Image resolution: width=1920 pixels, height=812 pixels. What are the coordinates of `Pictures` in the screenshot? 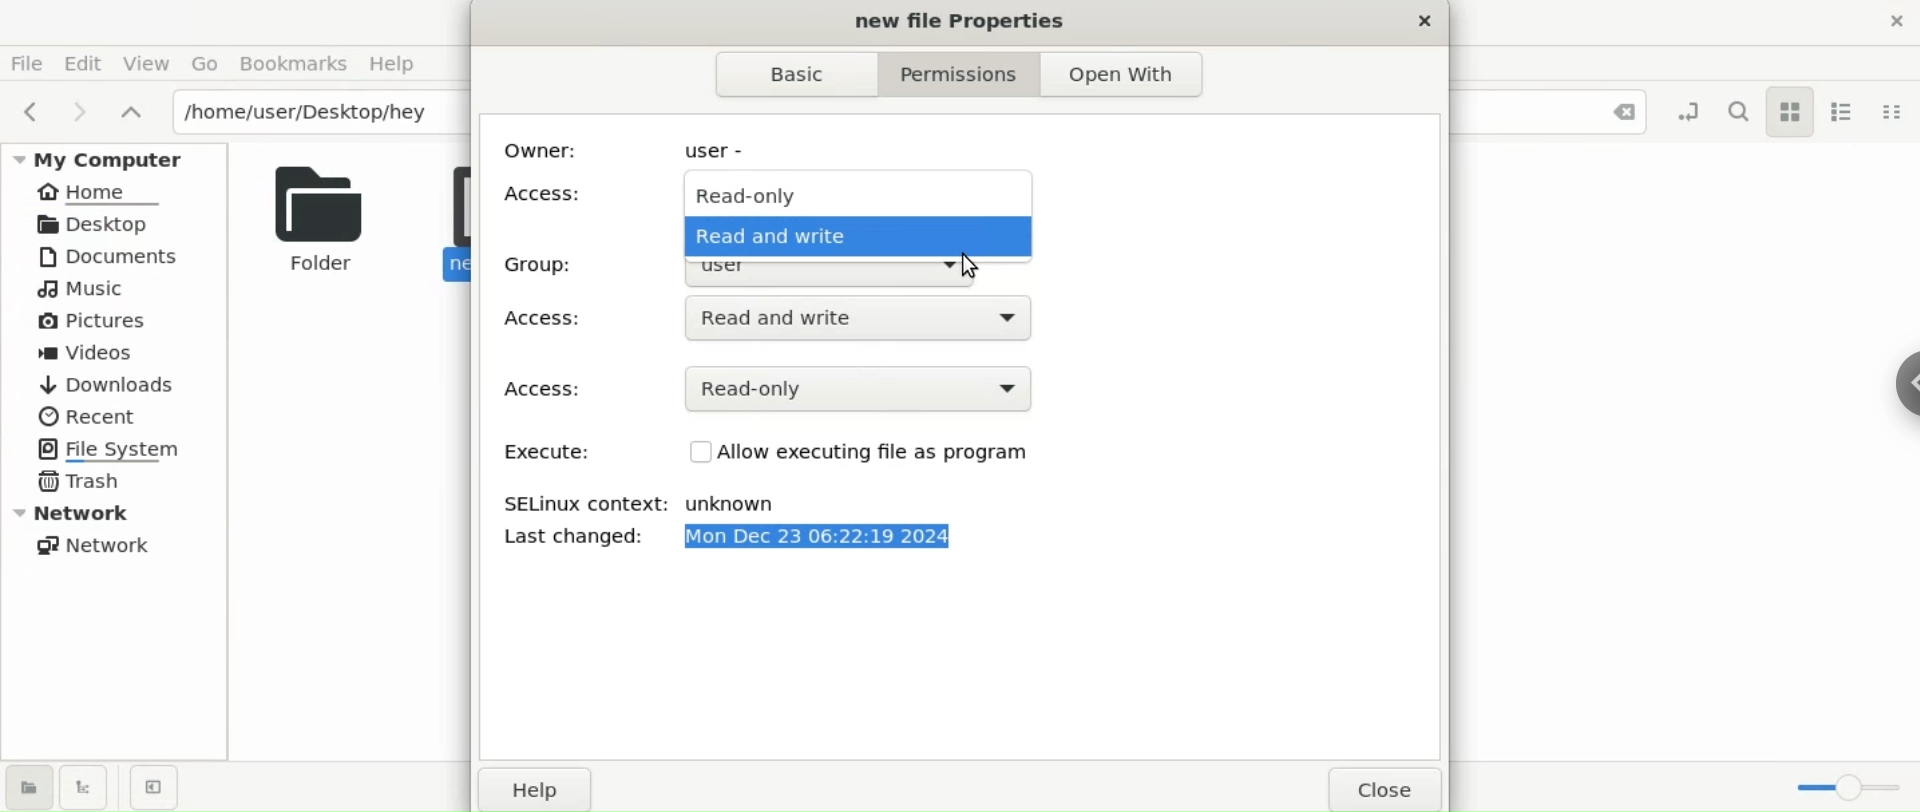 It's located at (94, 322).